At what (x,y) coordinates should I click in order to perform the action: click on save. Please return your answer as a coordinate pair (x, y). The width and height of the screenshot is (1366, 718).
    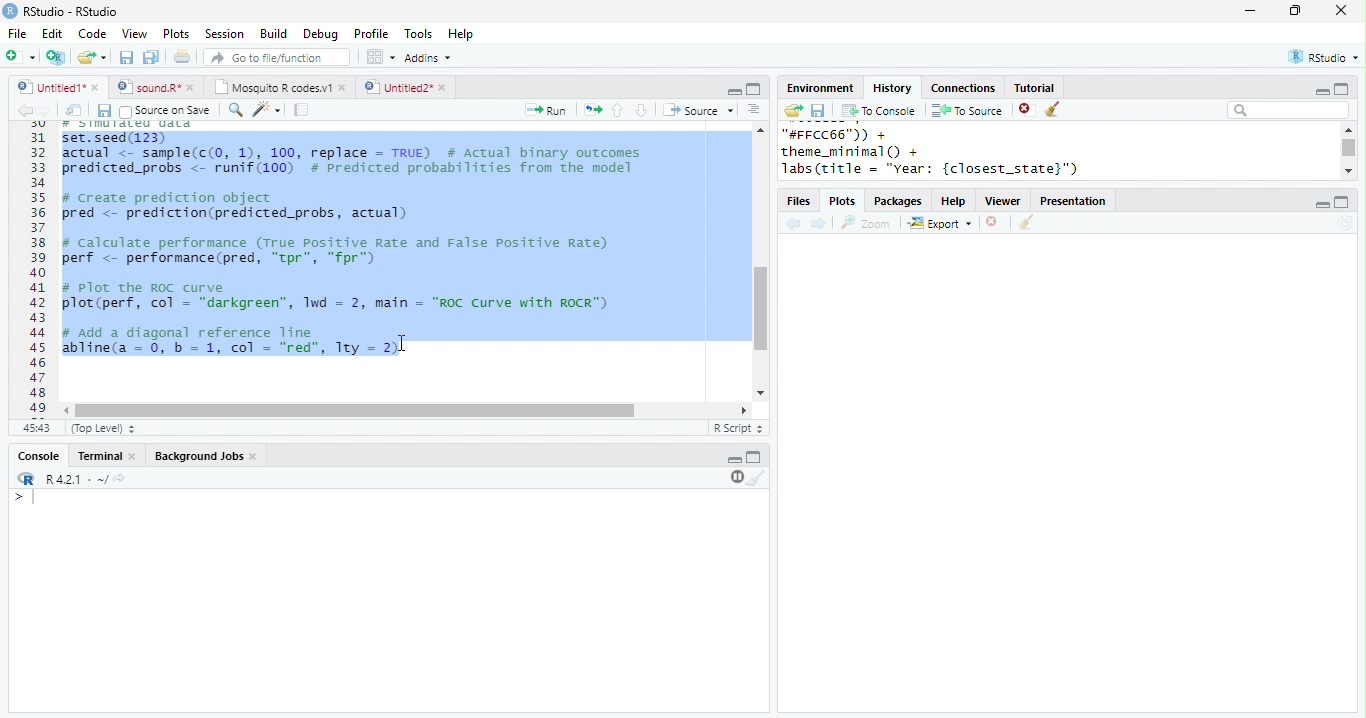
    Looking at the image, I should click on (126, 57).